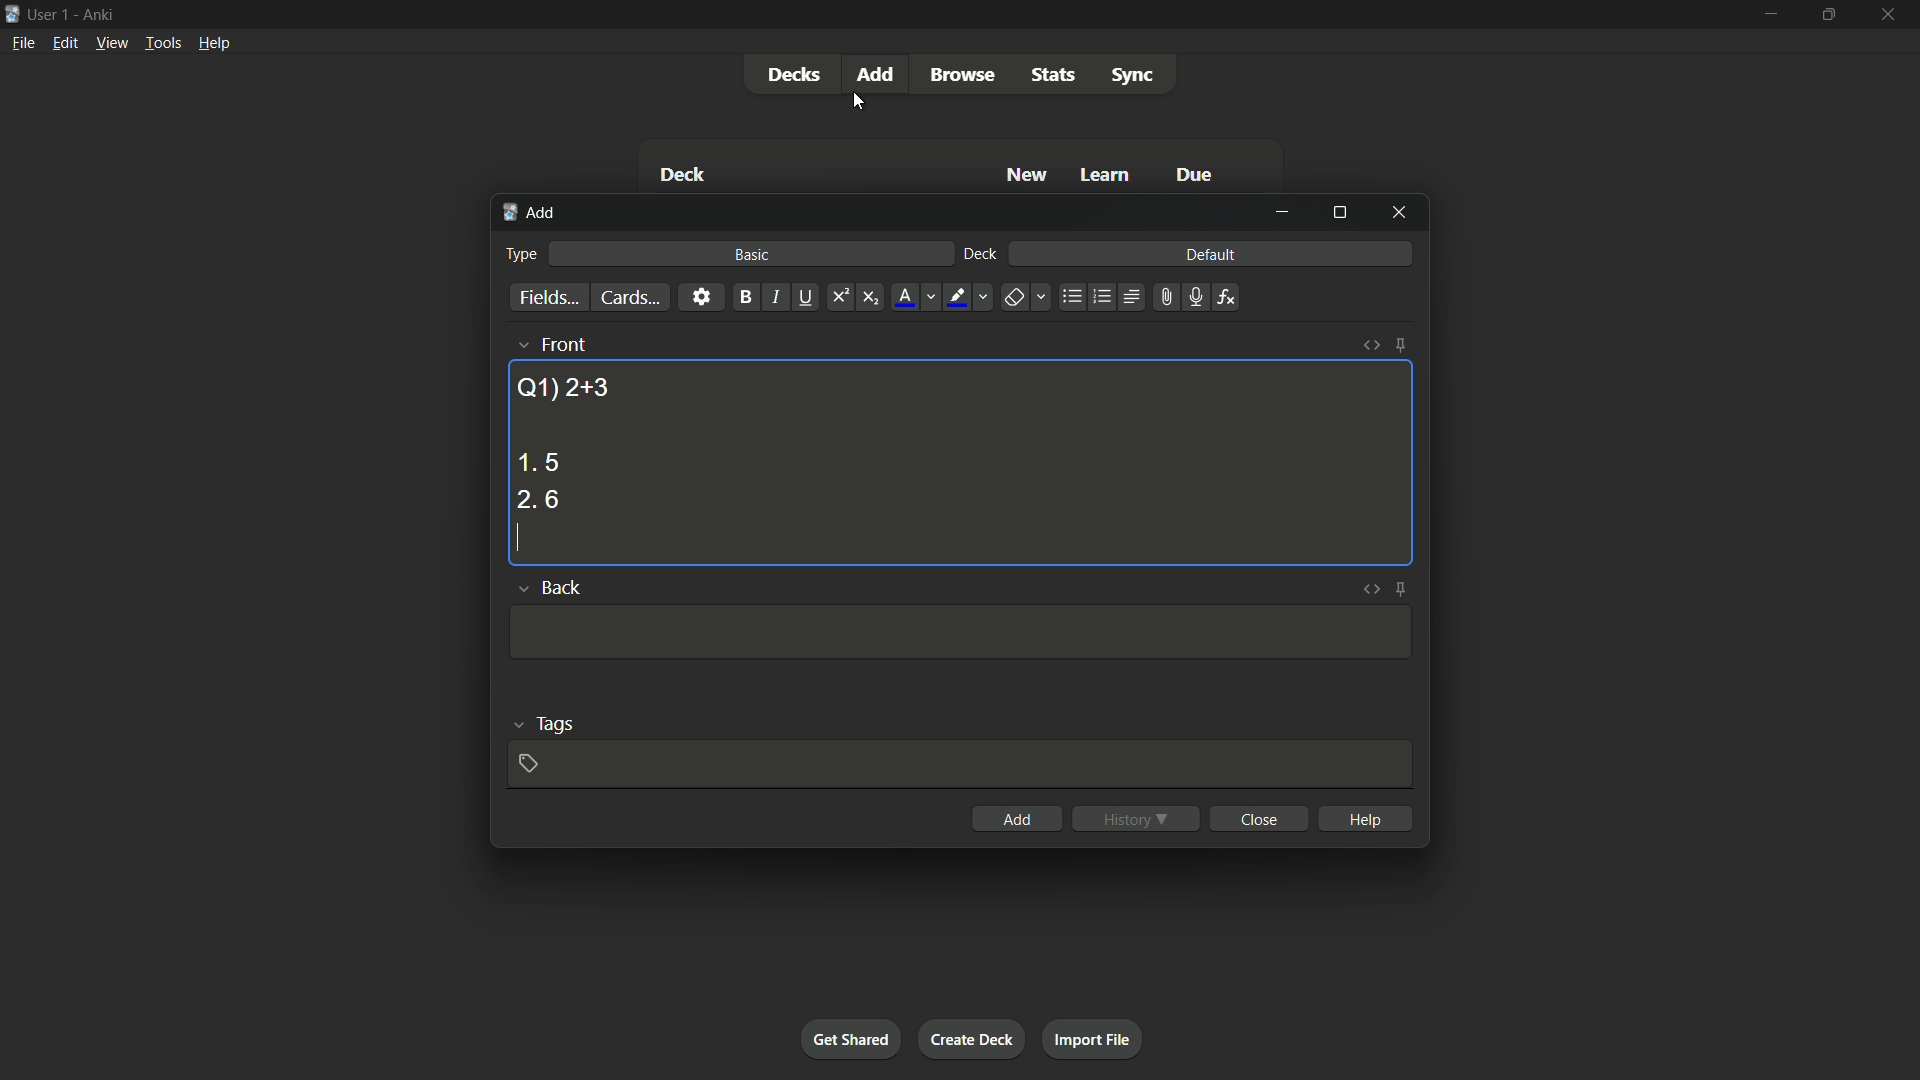 This screenshot has width=1920, height=1080. Describe the element at coordinates (562, 344) in the screenshot. I see `front` at that location.